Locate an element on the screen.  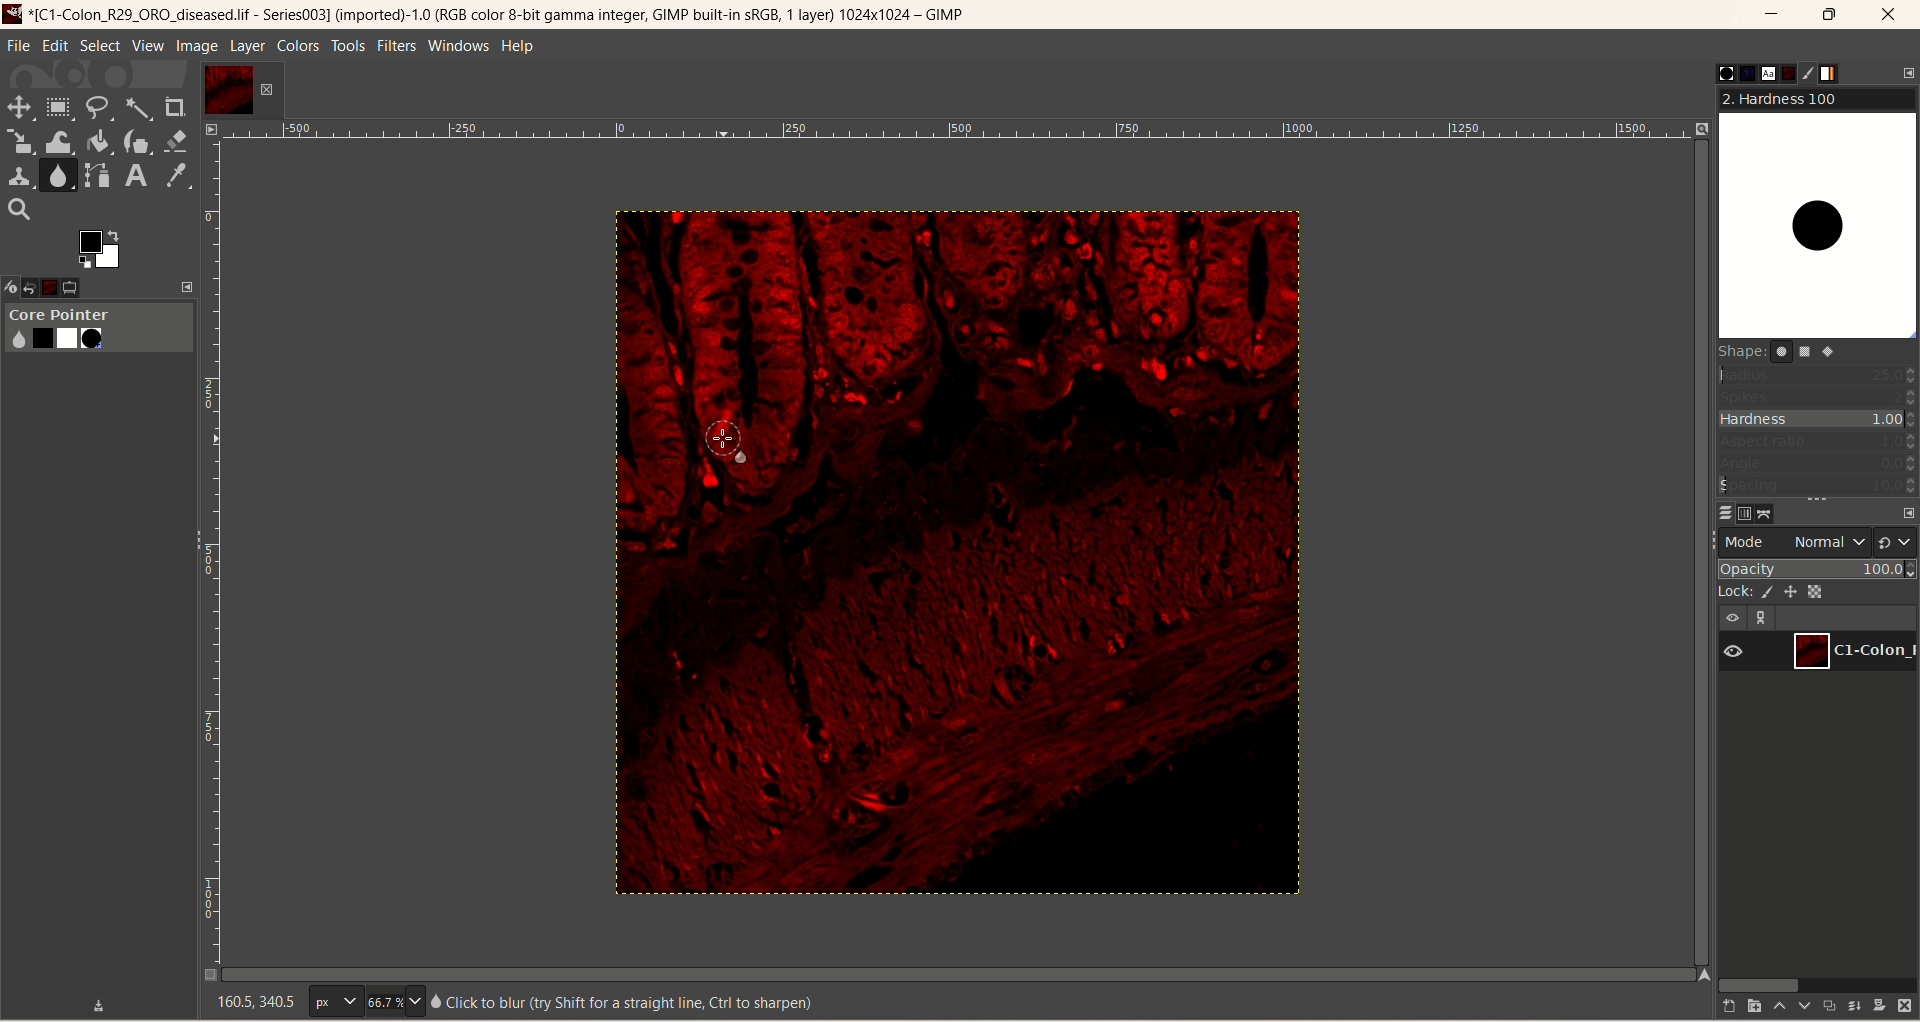
configure this tab is located at coordinates (1907, 513).